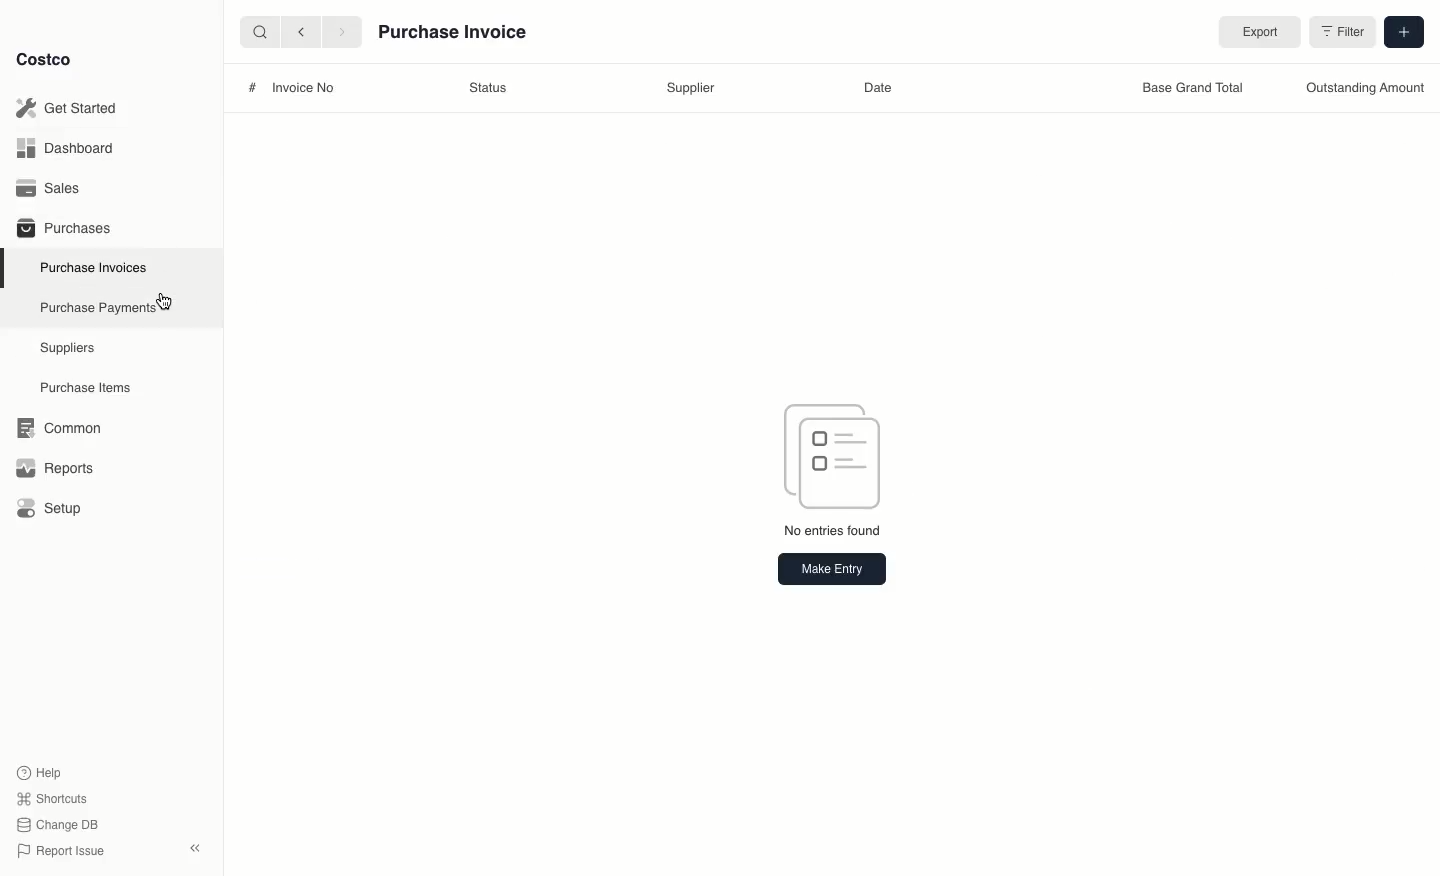 The height and width of the screenshot is (876, 1440). I want to click on Forward, so click(340, 31).